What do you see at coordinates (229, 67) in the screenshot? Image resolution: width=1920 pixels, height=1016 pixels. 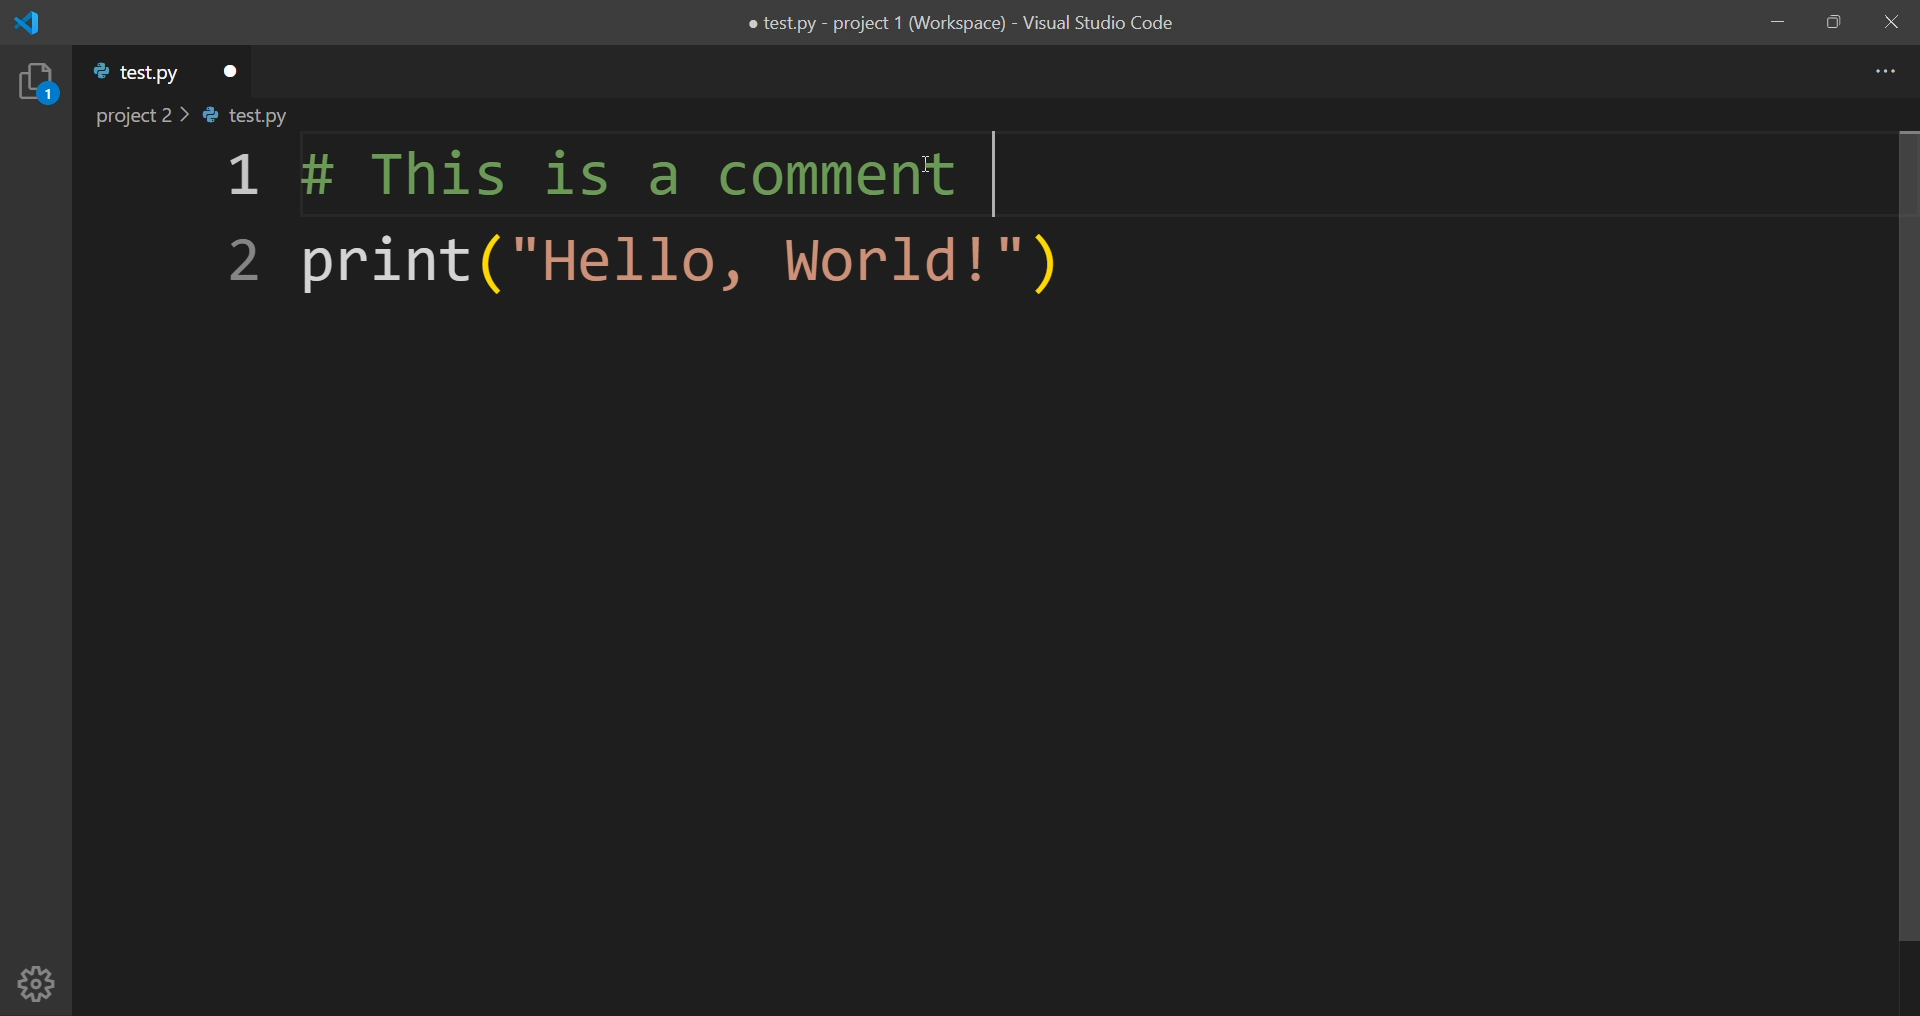 I see `close file` at bounding box center [229, 67].